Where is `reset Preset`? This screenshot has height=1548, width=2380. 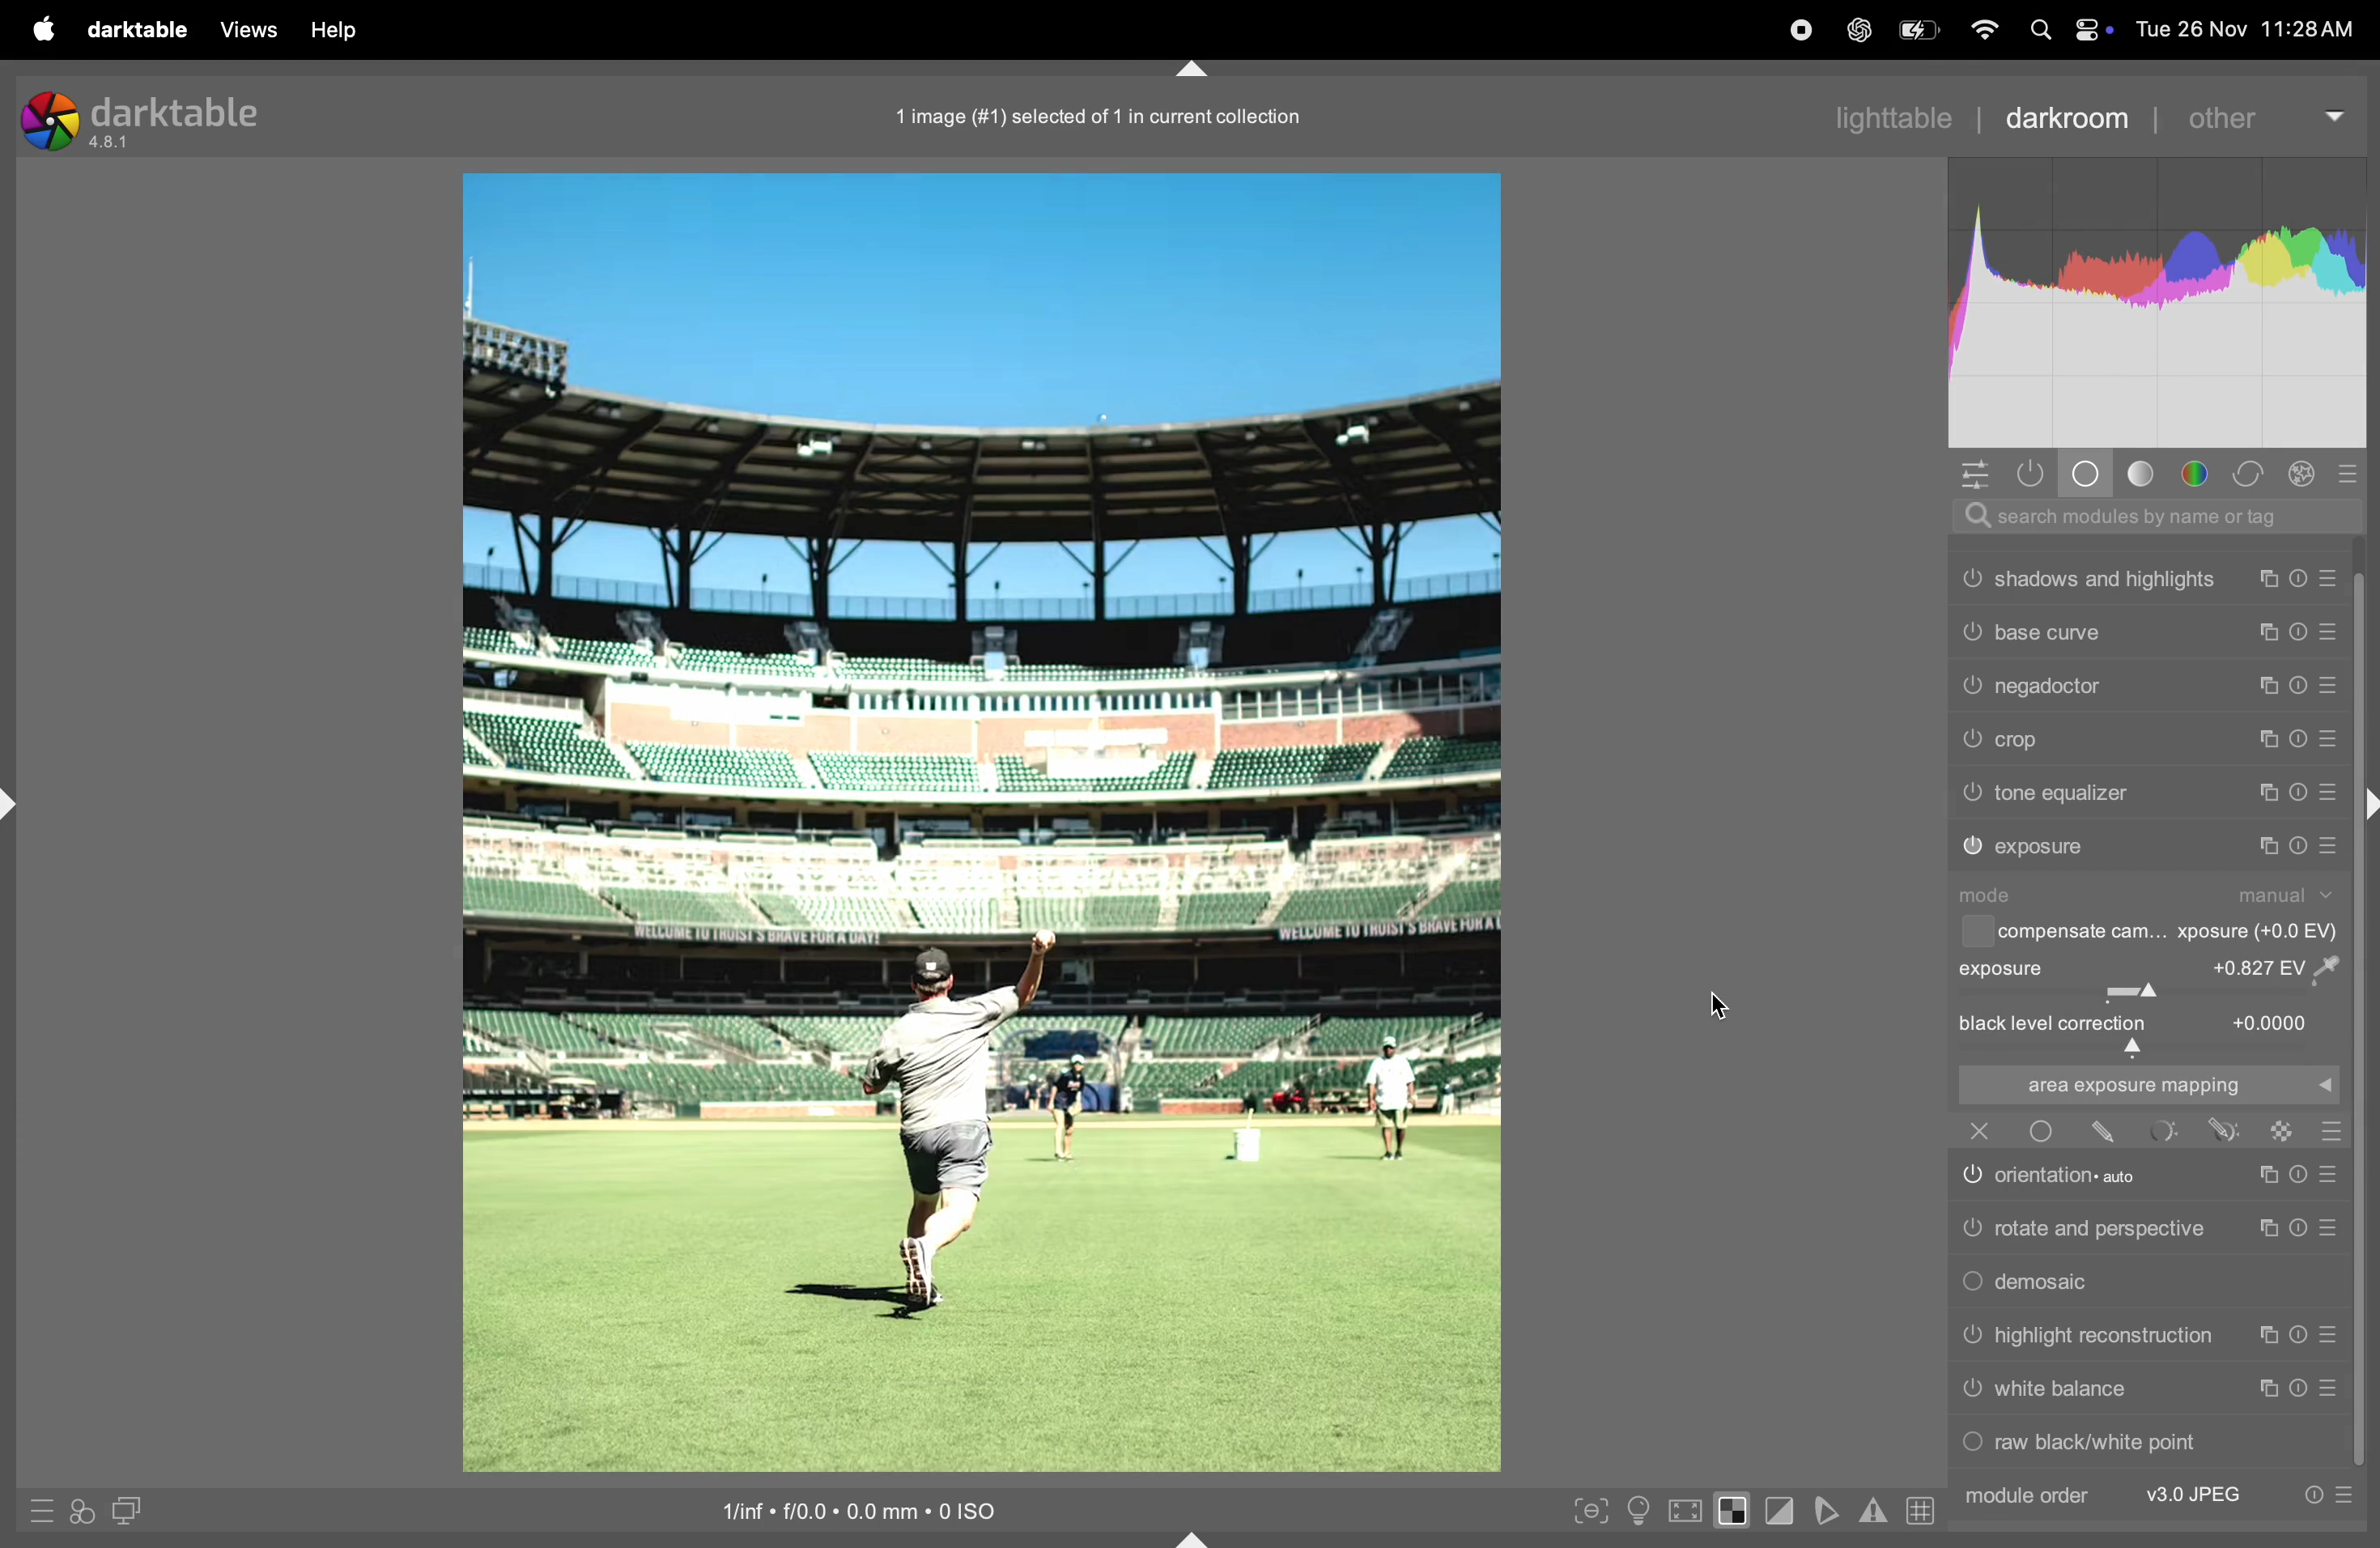
reset Preset is located at coordinates (2296, 1175).